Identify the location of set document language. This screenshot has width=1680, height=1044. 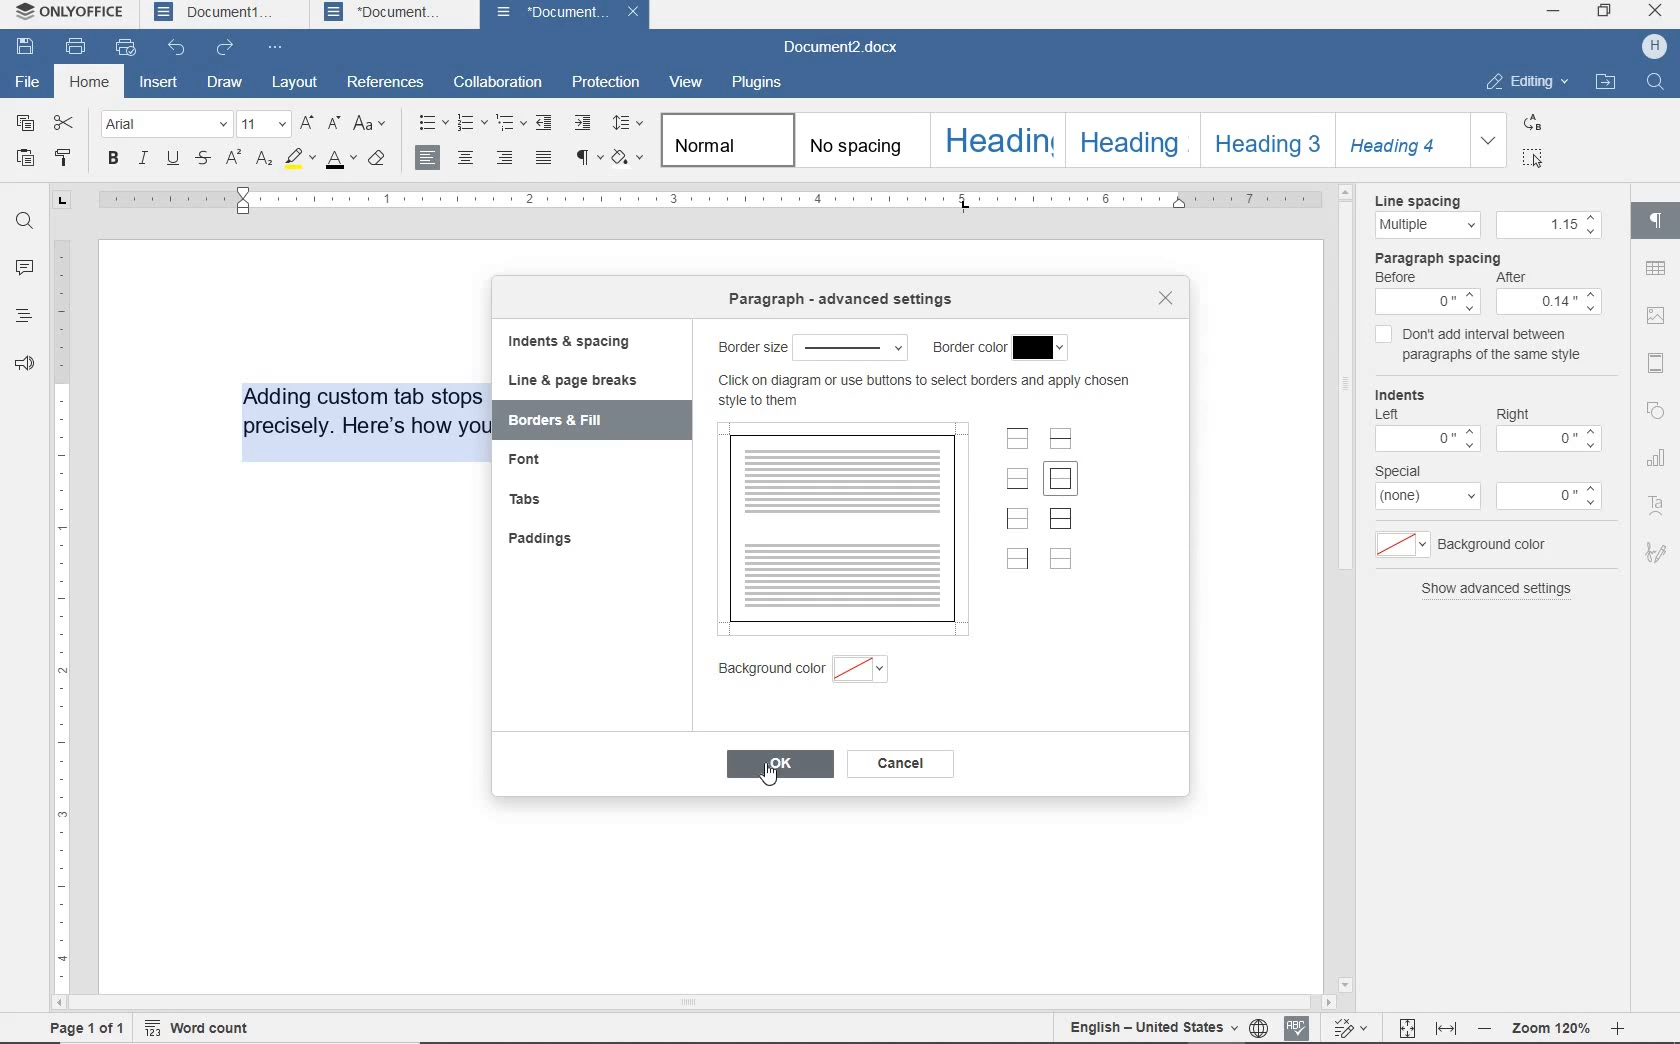
(1262, 1027).